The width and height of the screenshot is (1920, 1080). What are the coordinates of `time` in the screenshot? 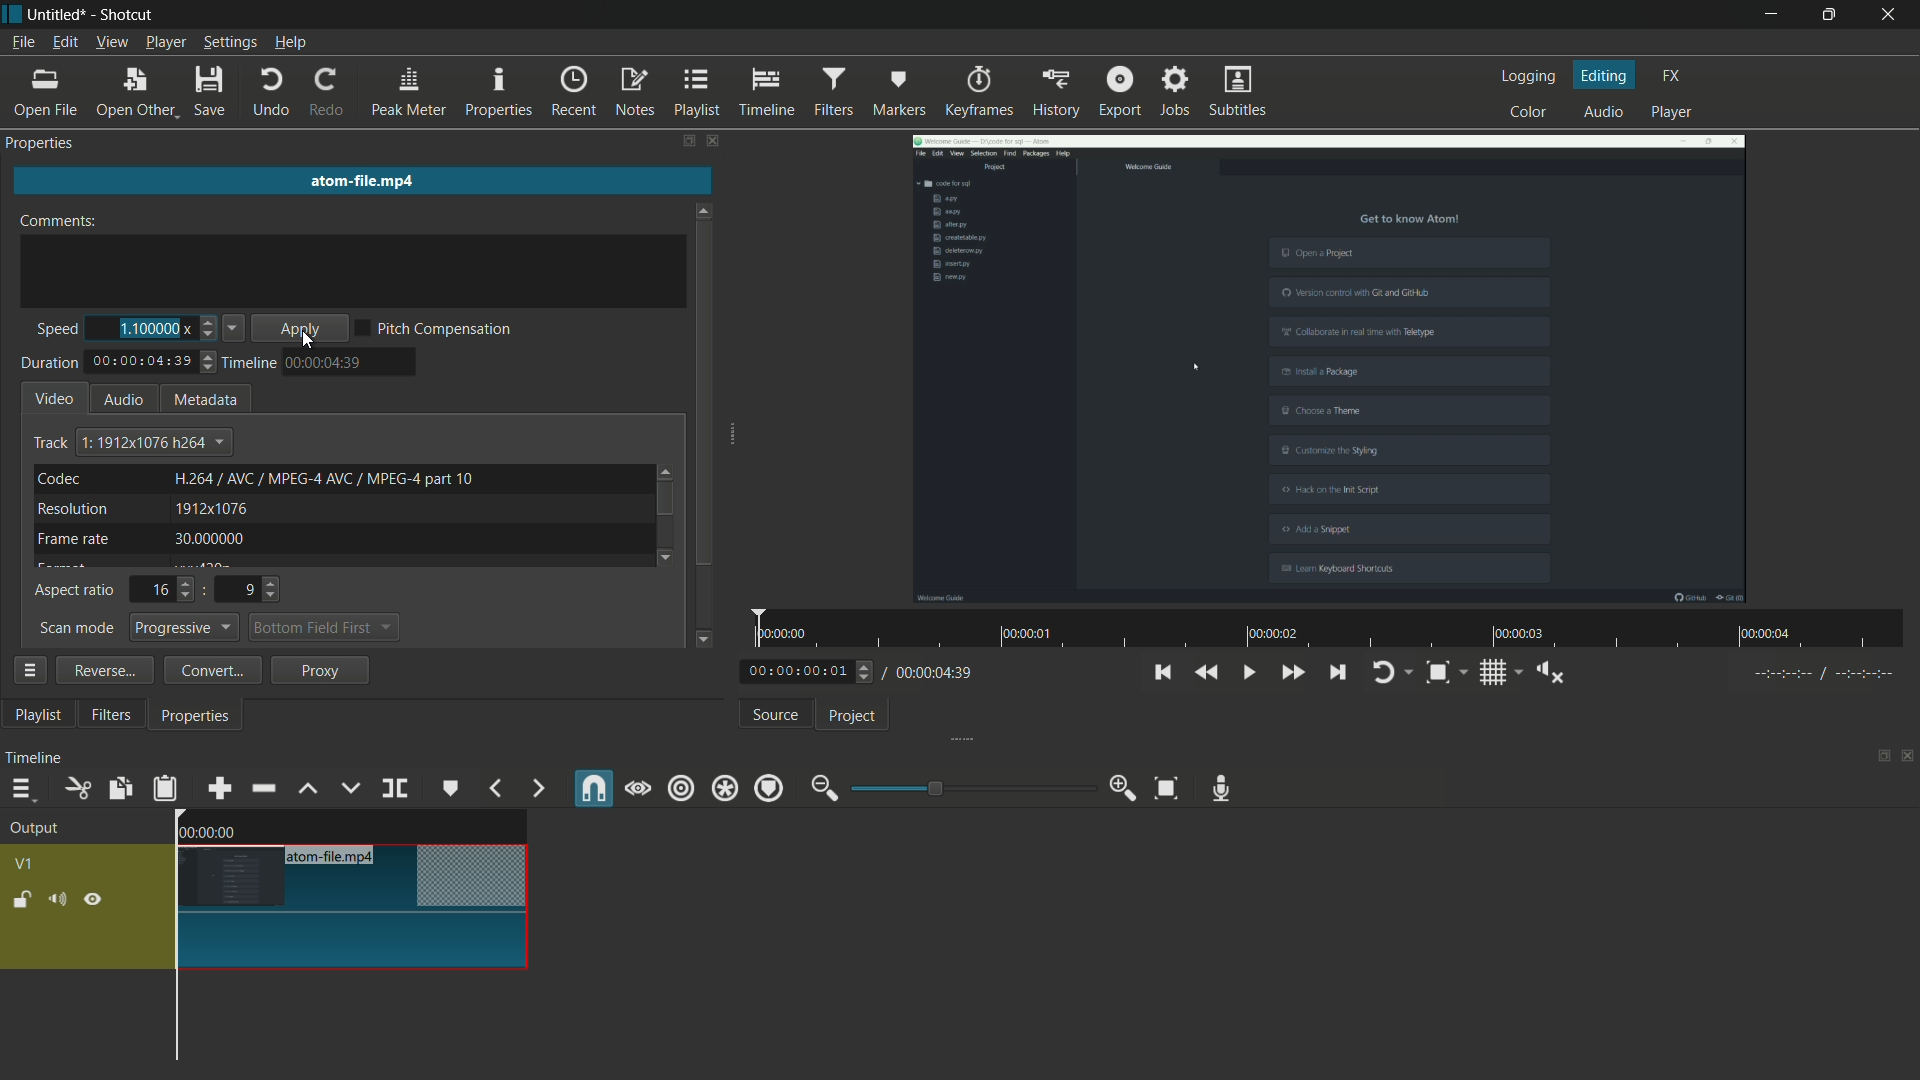 It's located at (210, 832).